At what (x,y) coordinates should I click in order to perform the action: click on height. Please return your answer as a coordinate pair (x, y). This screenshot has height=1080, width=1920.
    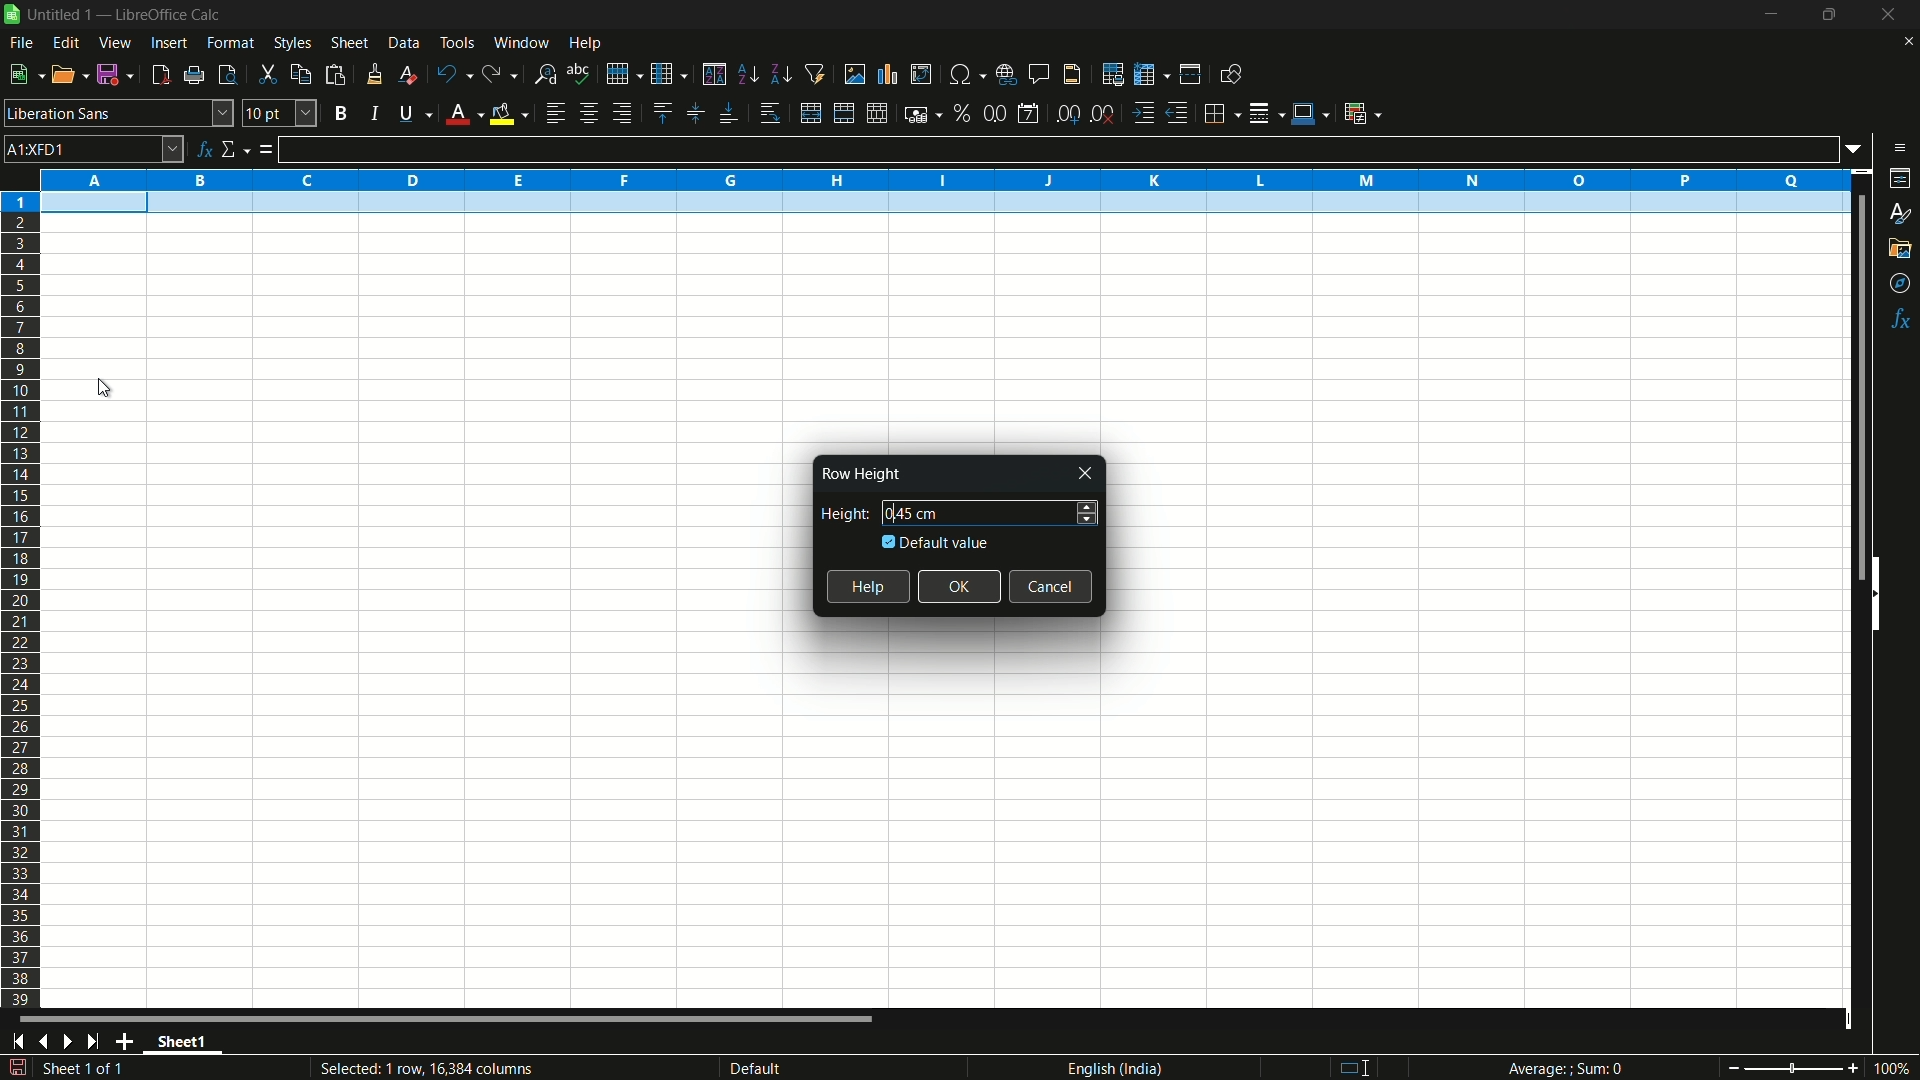
    Looking at the image, I should click on (840, 514).